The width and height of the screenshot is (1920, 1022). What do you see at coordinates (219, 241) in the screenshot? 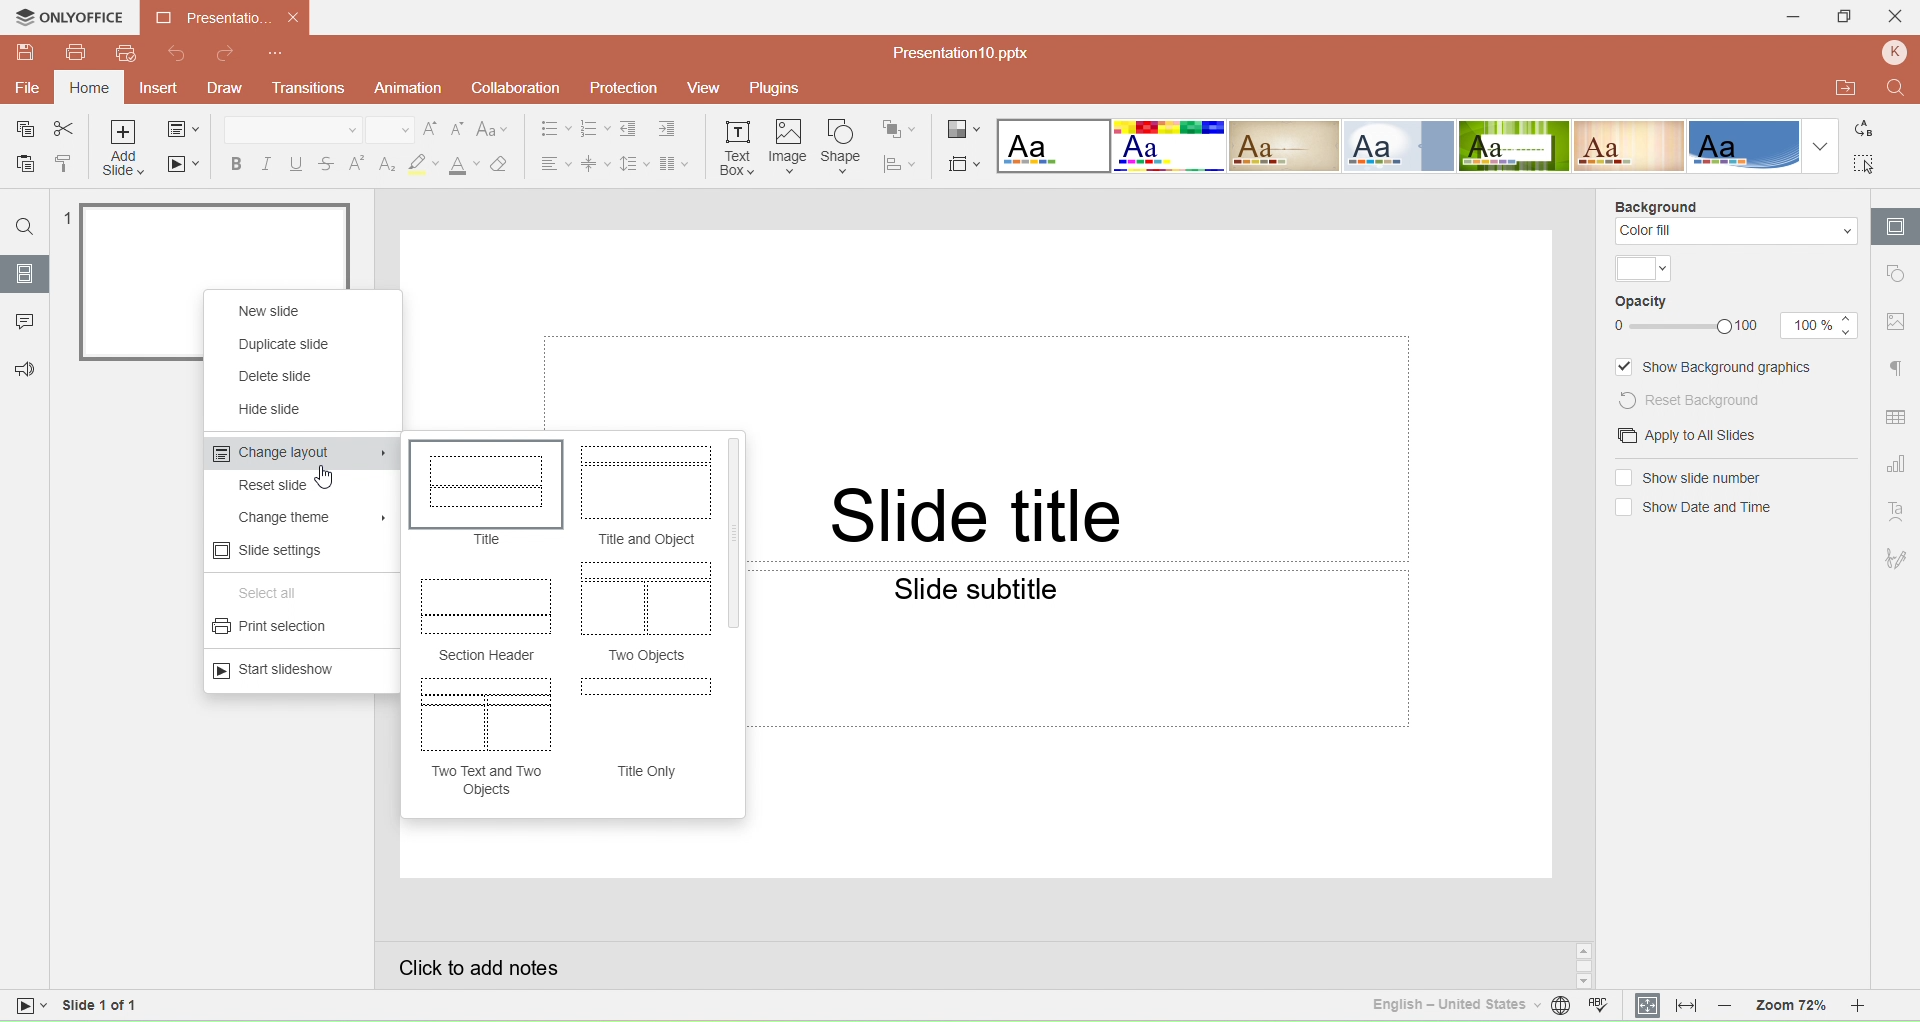
I see `slide` at bounding box center [219, 241].